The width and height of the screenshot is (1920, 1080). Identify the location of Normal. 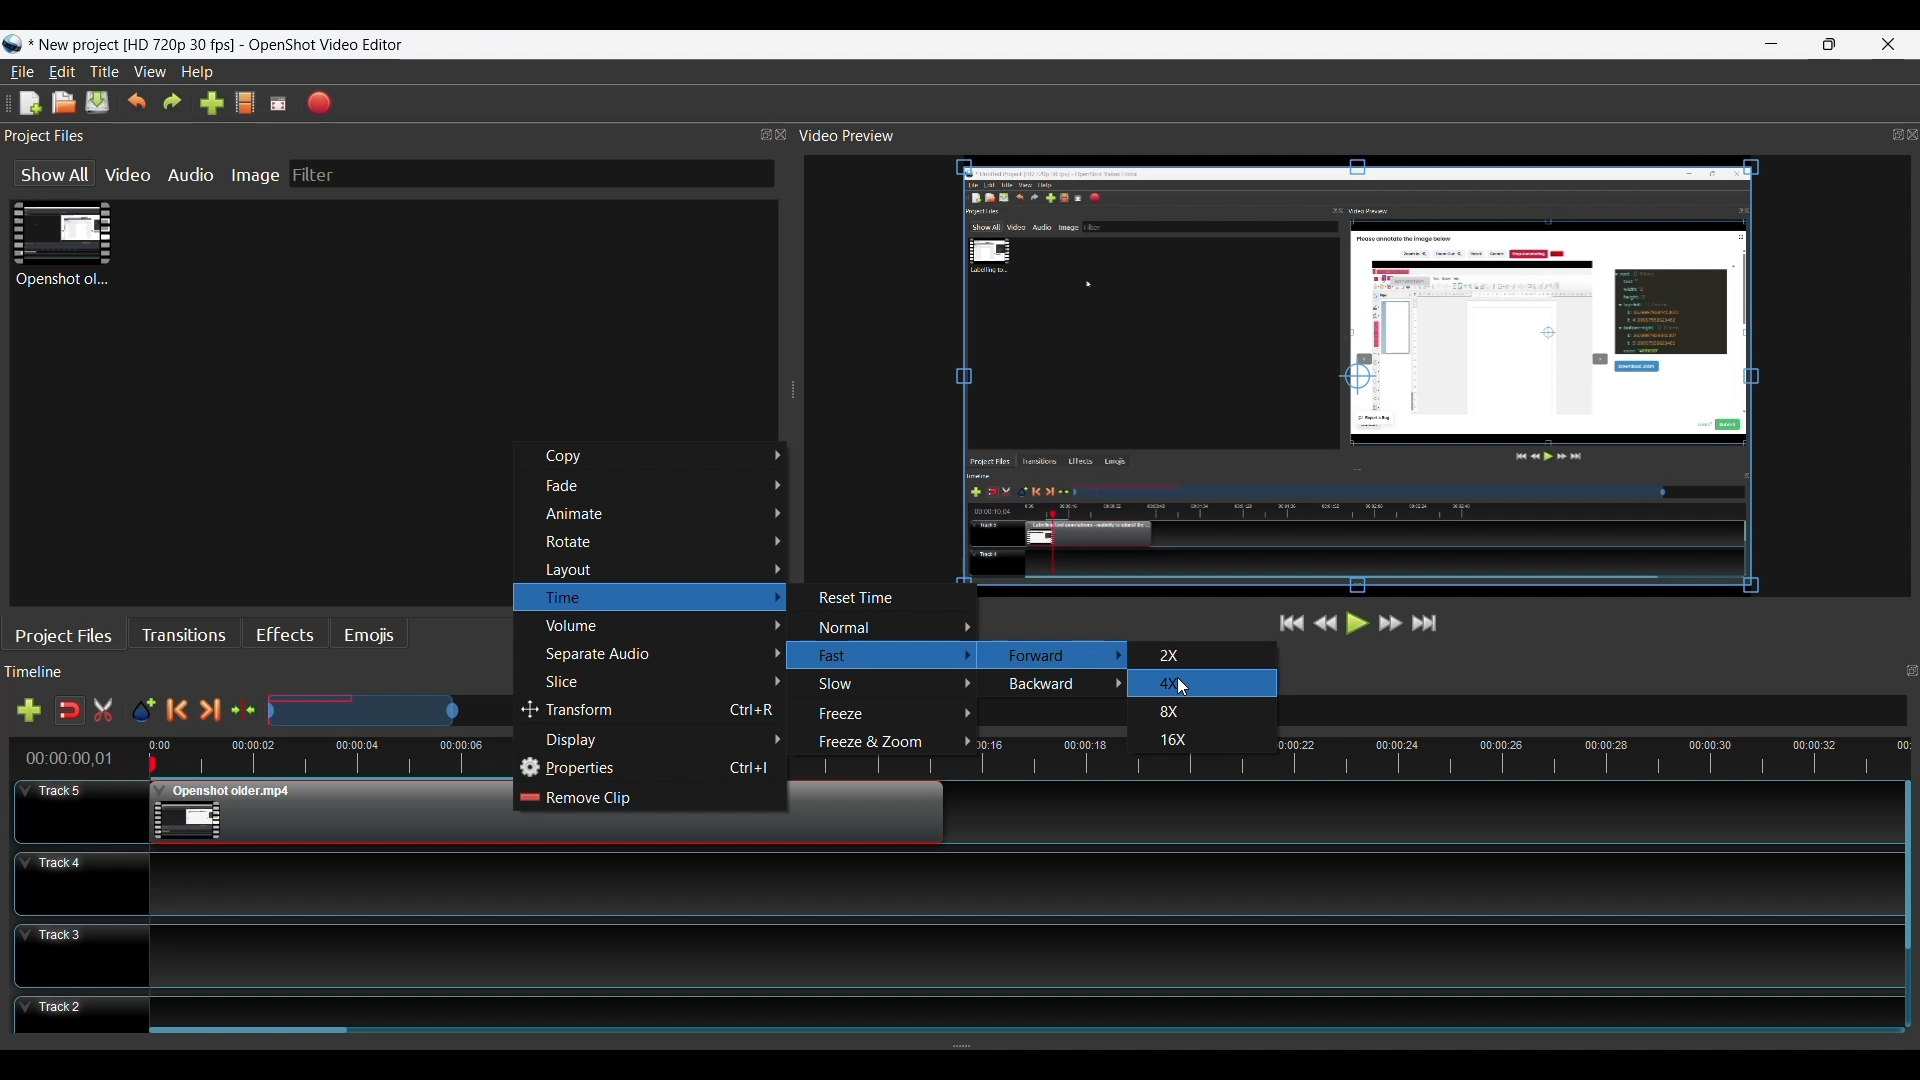
(892, 628).